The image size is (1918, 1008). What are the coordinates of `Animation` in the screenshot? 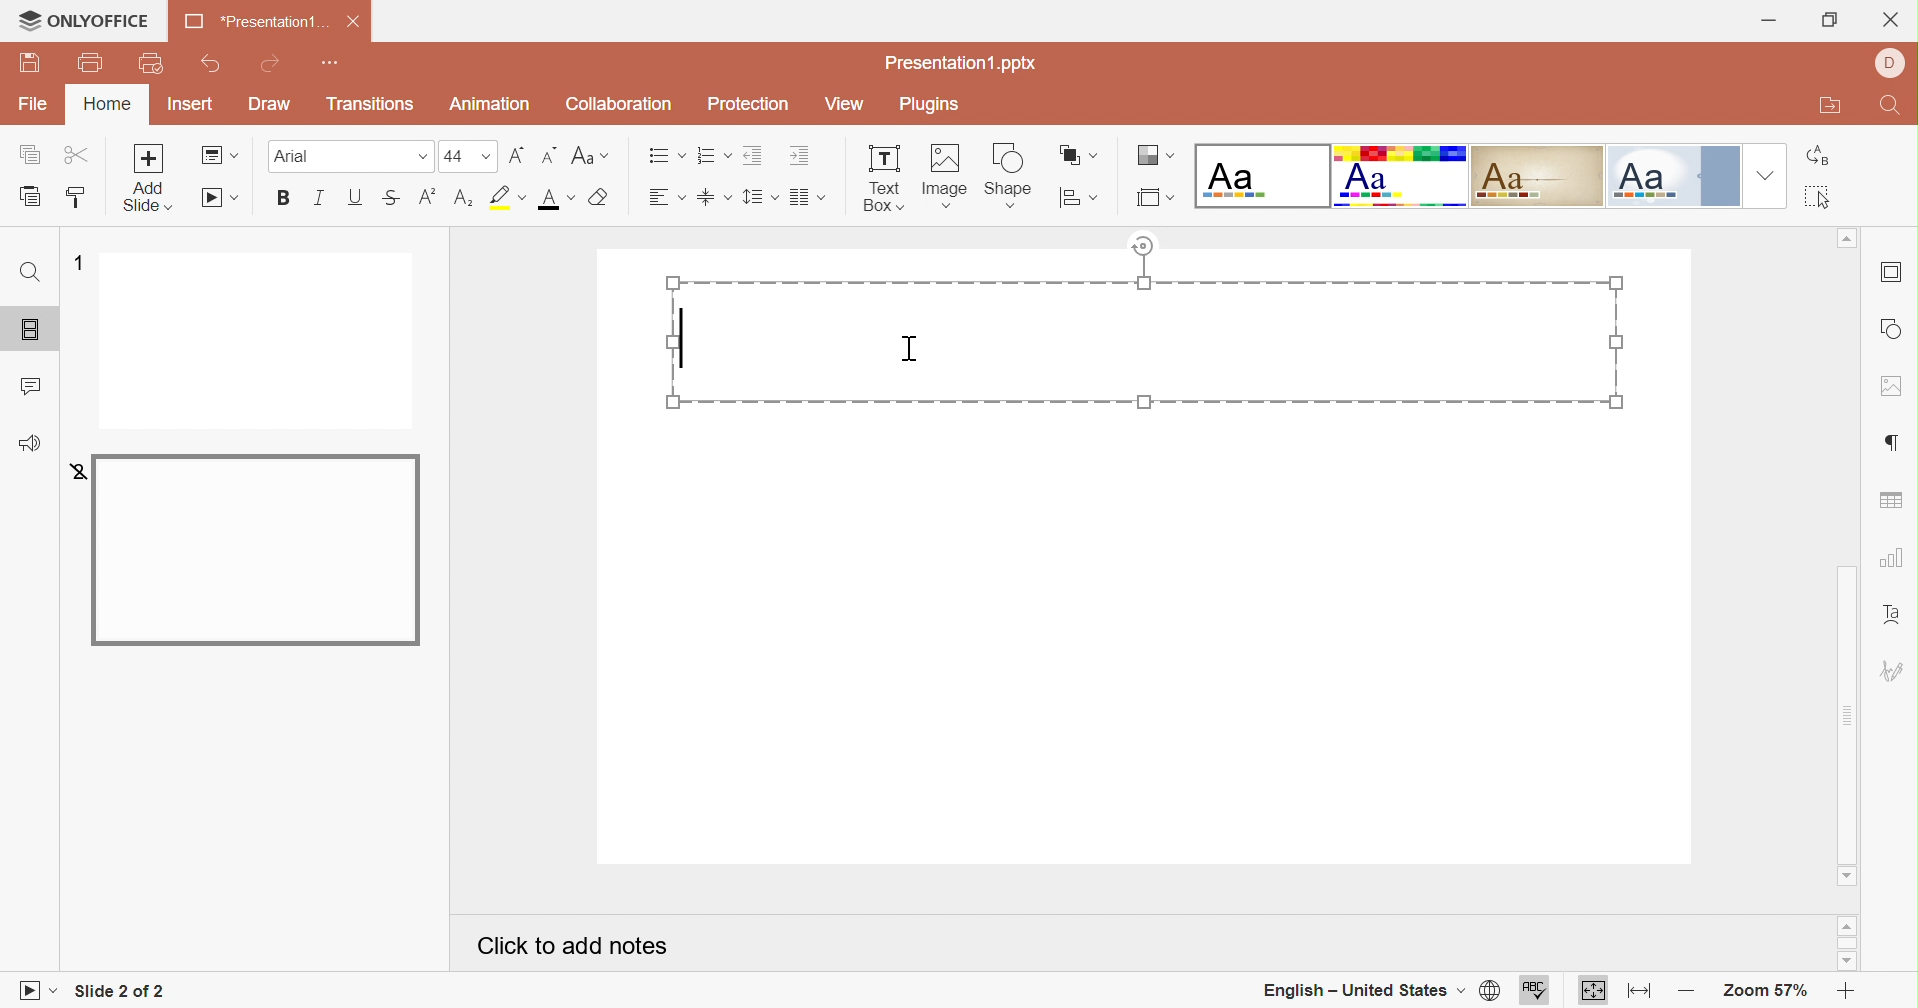 It's located at (493, 104).